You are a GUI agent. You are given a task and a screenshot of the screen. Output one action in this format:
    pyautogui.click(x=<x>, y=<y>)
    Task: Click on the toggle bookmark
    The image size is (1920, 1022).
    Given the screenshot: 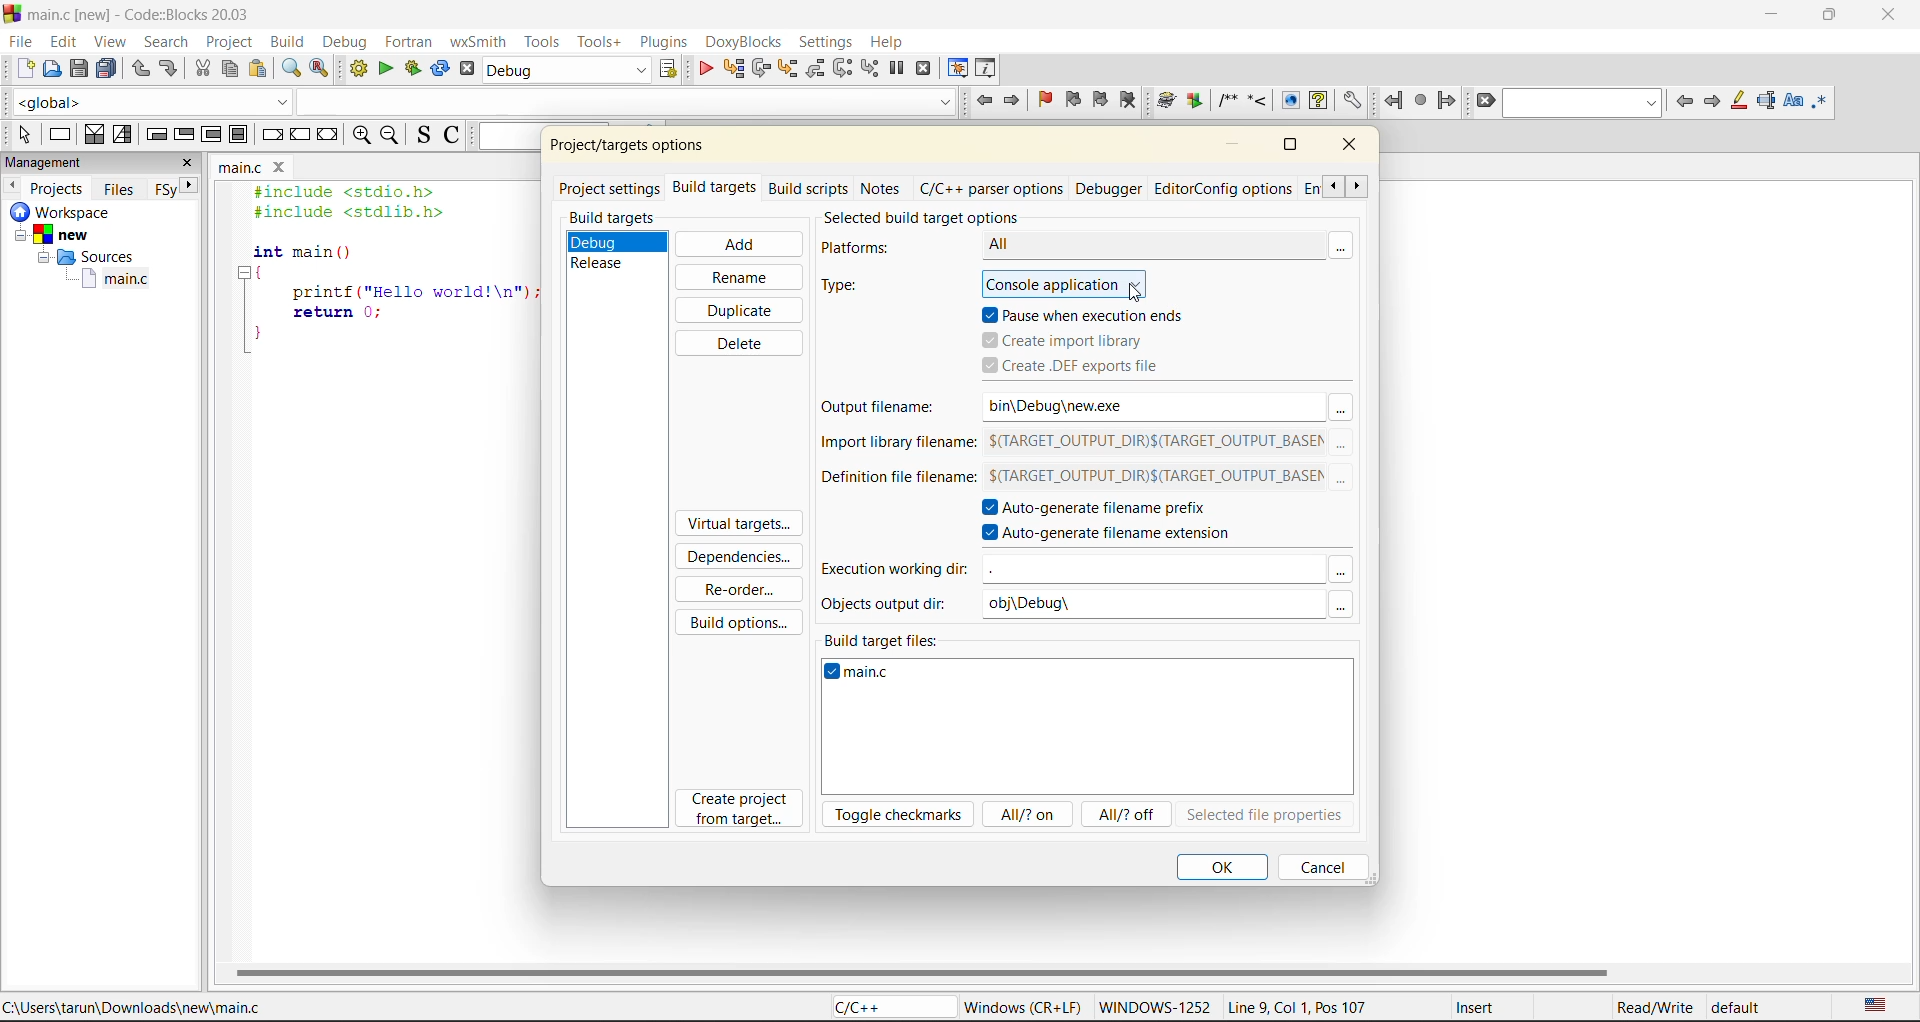 What is the action you would take?
    pyautogui.click(x=1047, y=99)
    